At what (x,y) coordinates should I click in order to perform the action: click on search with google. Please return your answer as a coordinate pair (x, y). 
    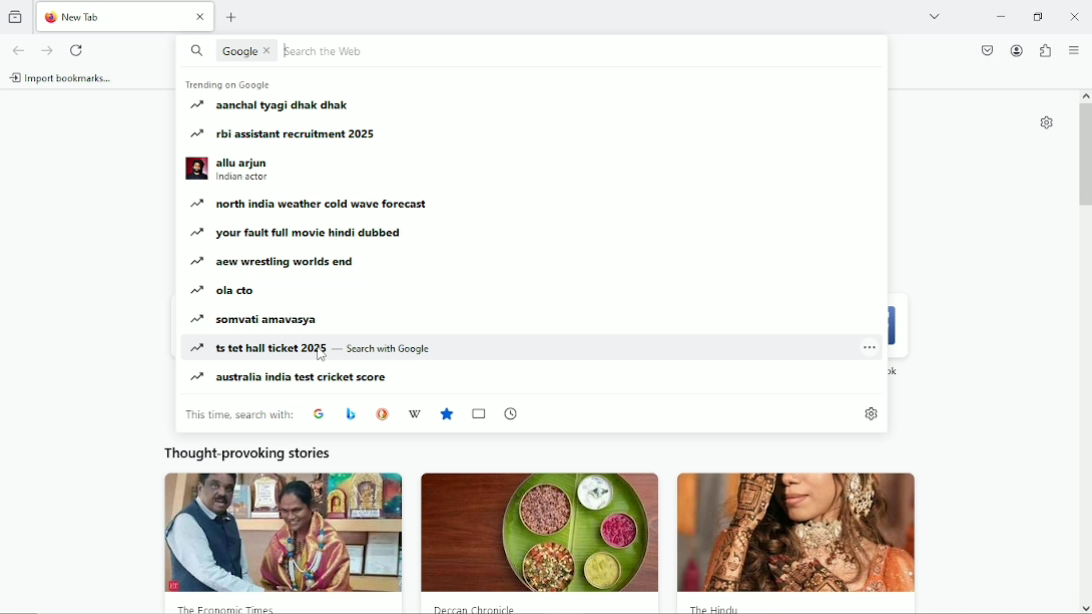
    Looking at the image, I should click on (389, 350).